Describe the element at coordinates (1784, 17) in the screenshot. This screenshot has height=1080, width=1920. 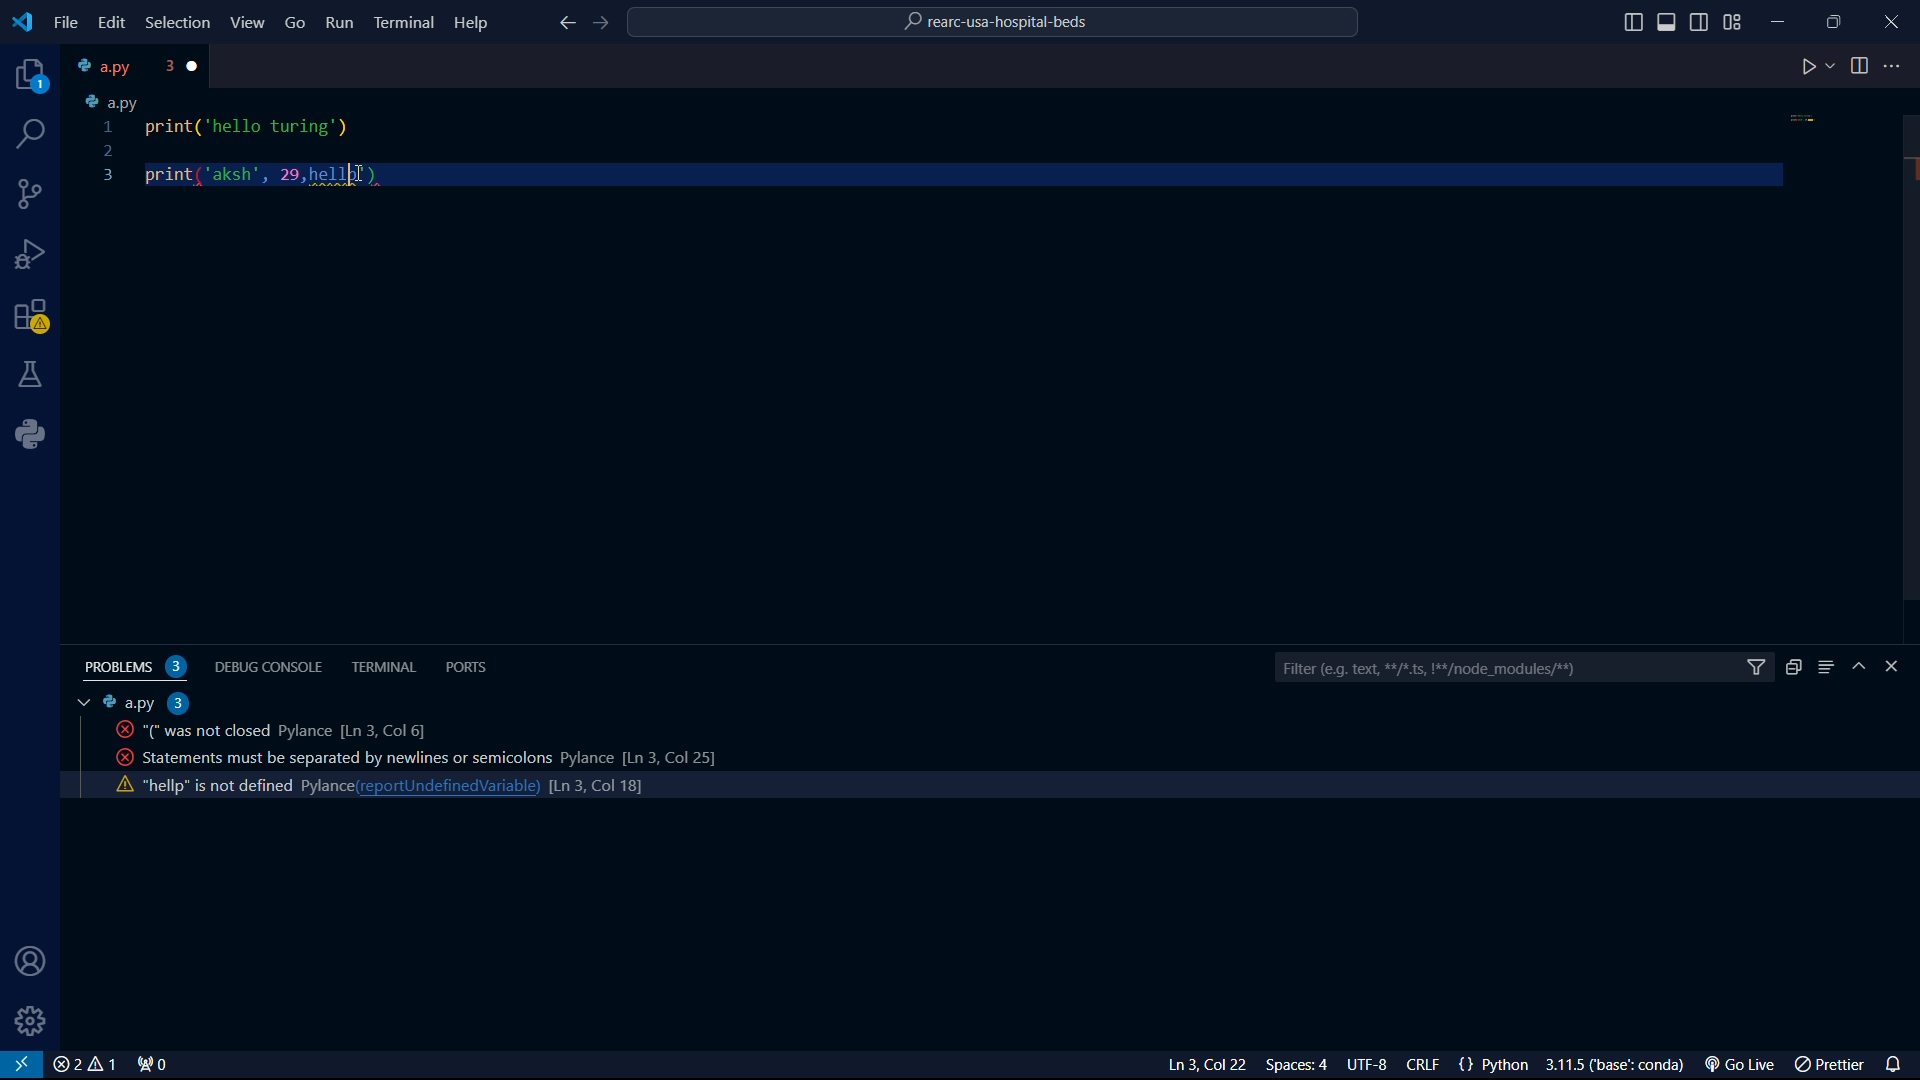
I see `minimize` at that location.